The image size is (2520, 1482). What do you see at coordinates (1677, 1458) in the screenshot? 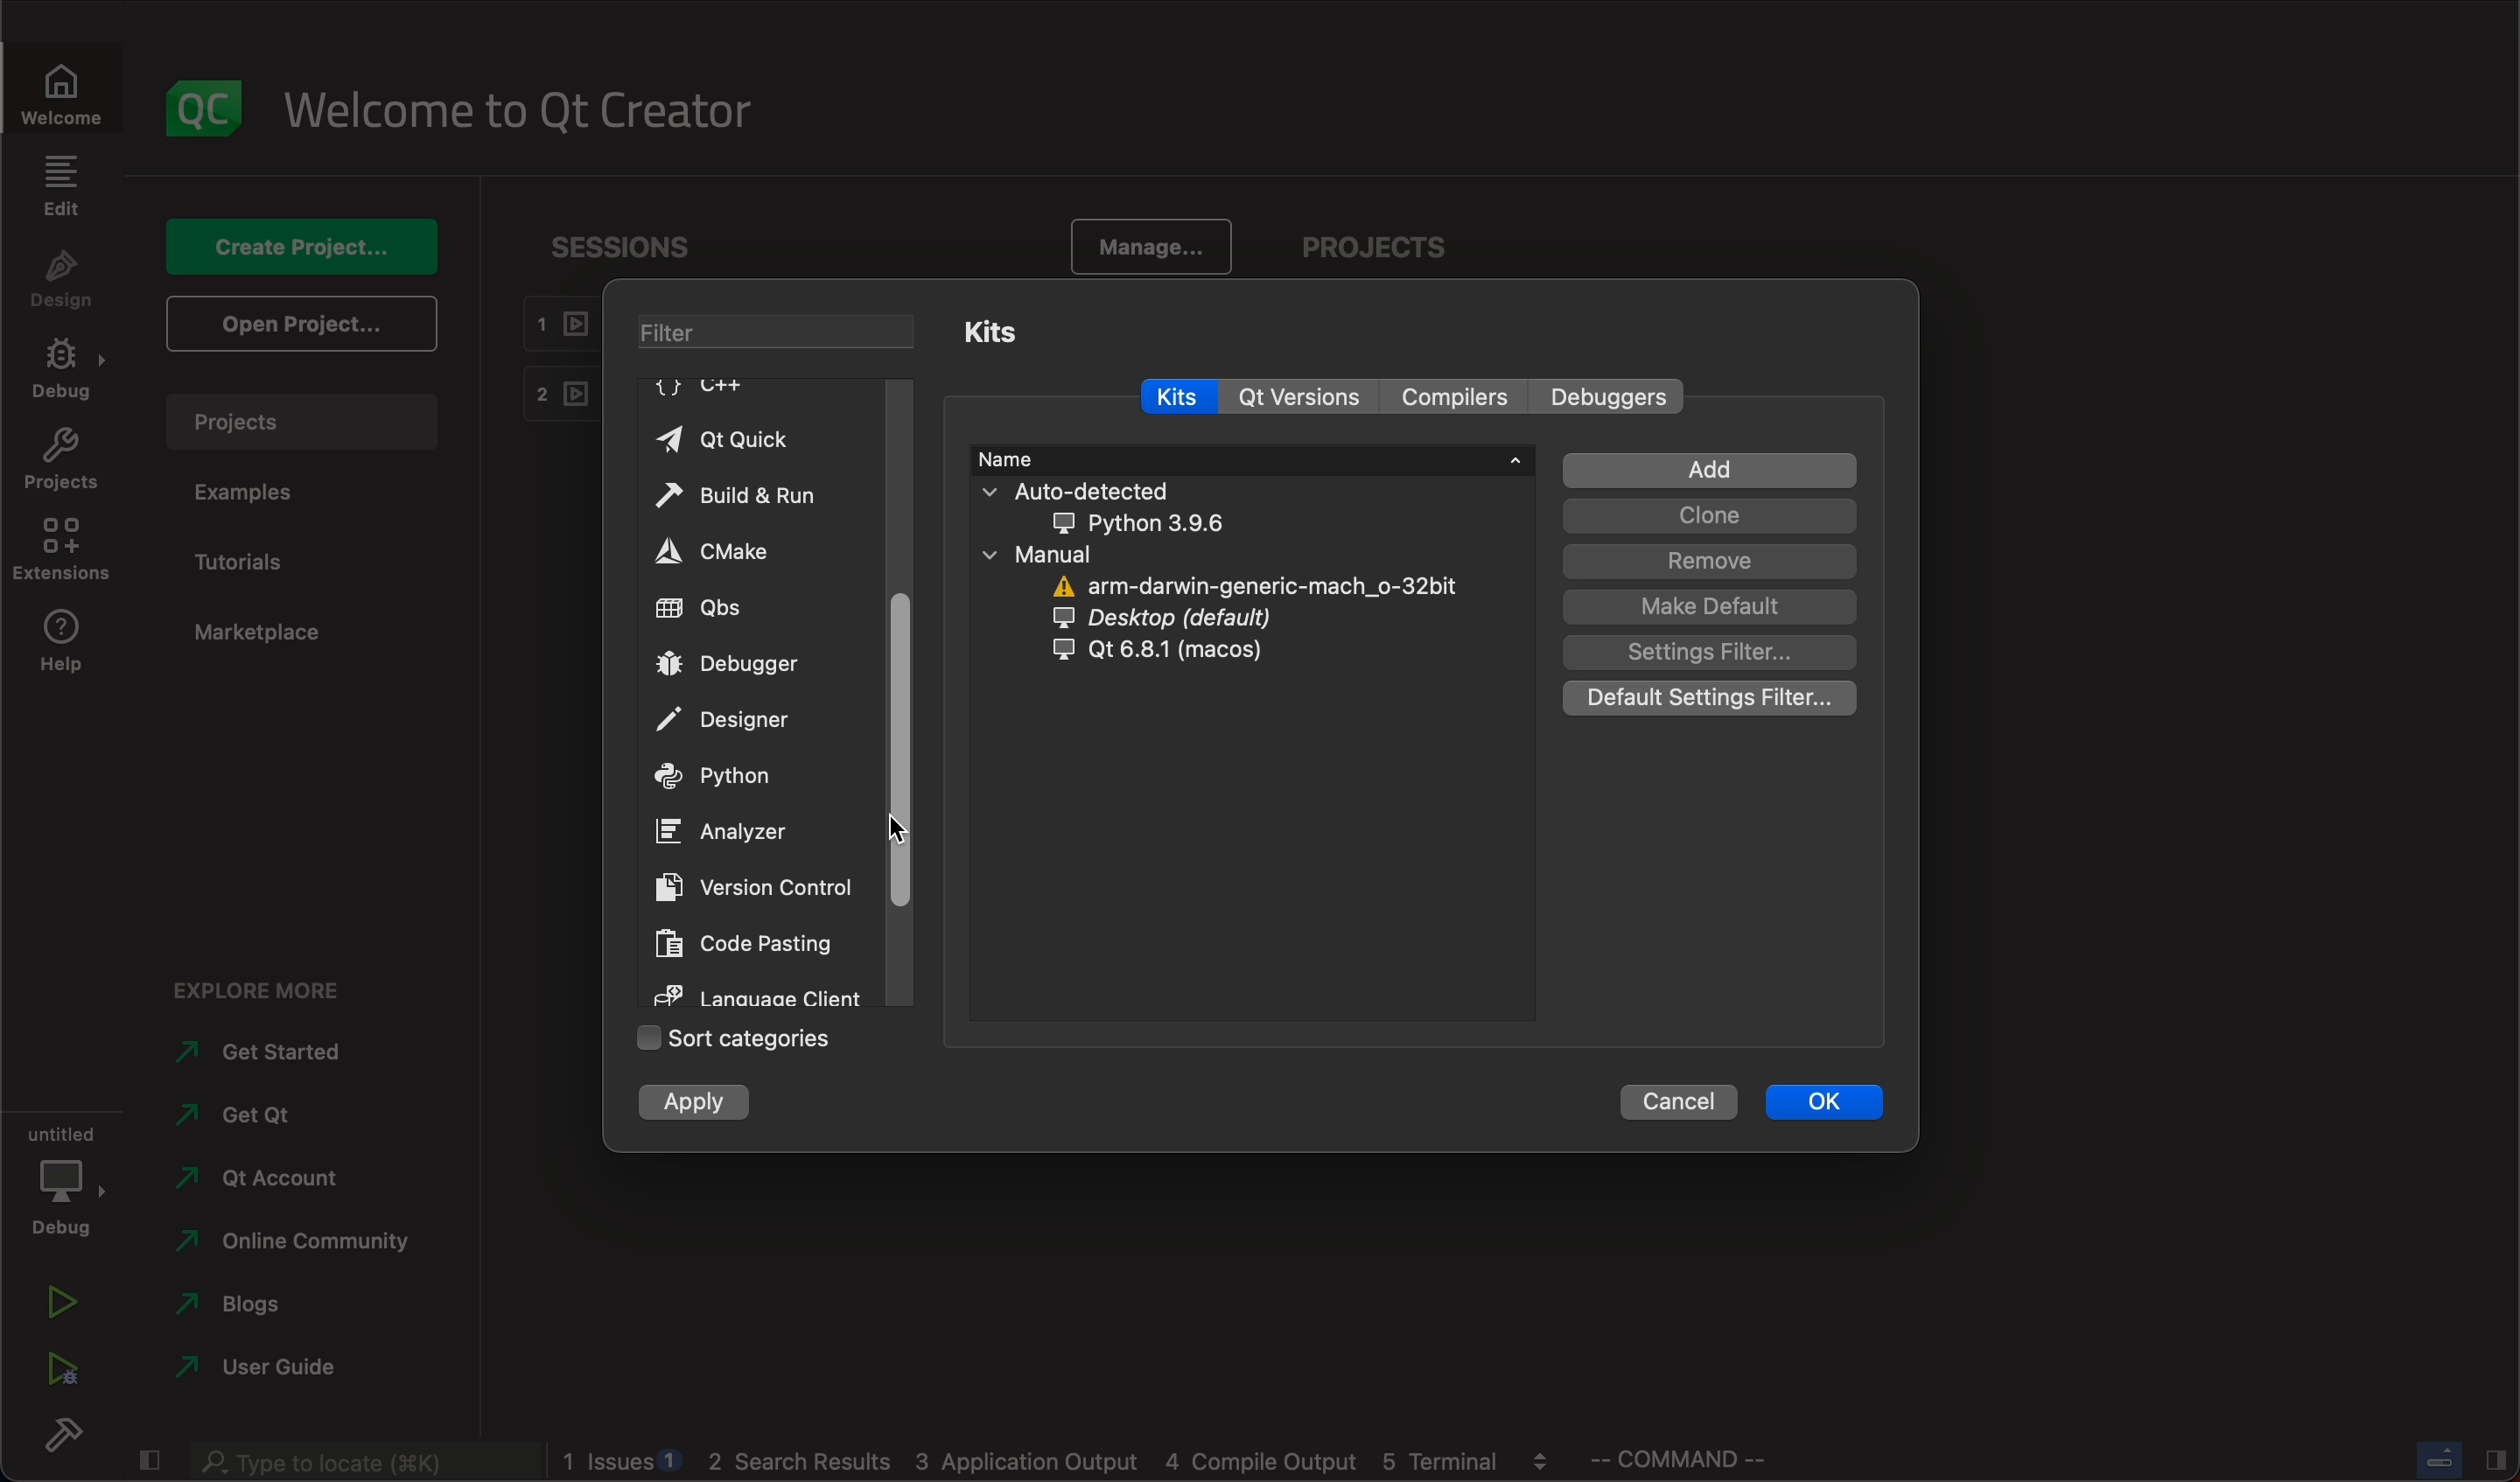
I see `command` at bounding box center [1677, 1458].